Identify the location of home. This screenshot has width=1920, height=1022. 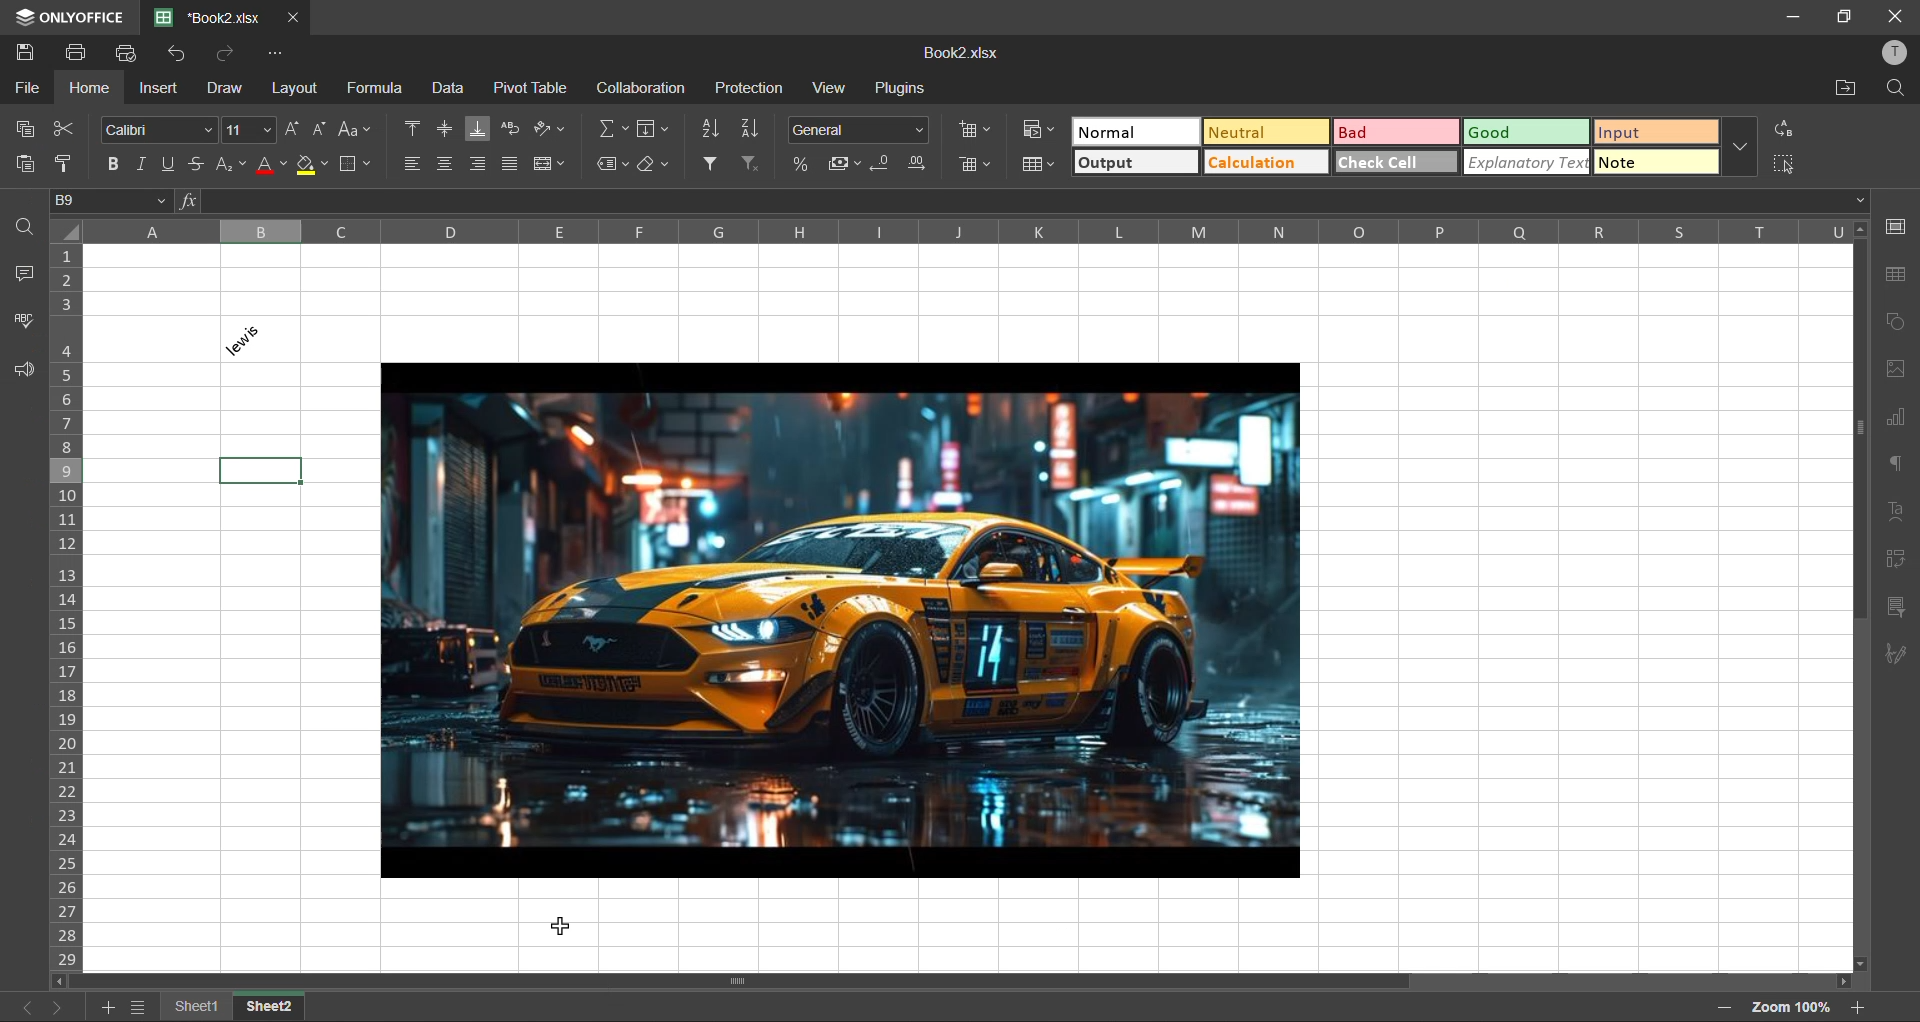
(87, 88).